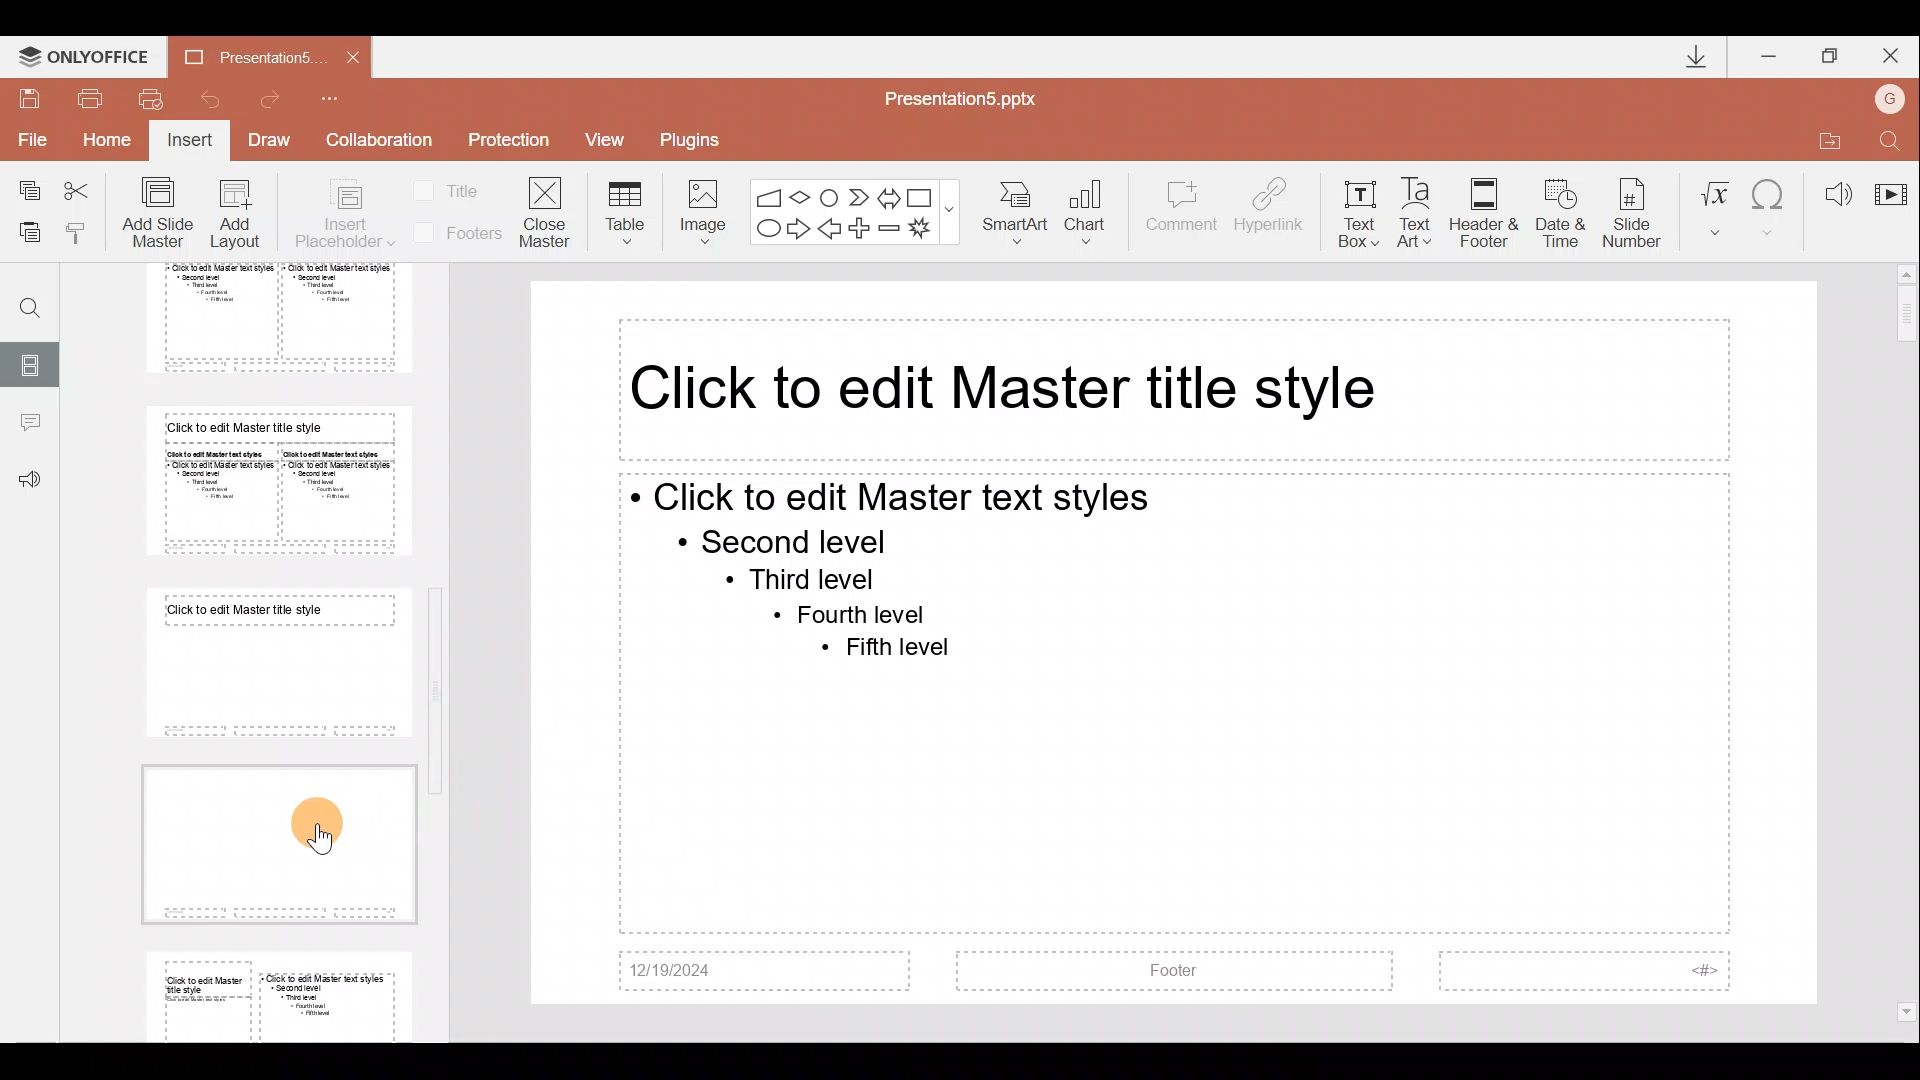 The image size is (1920, 1080). Describe the element at coordinates (343, 98) in the screenshot. I see `Customize quick access toolbar` at that location.